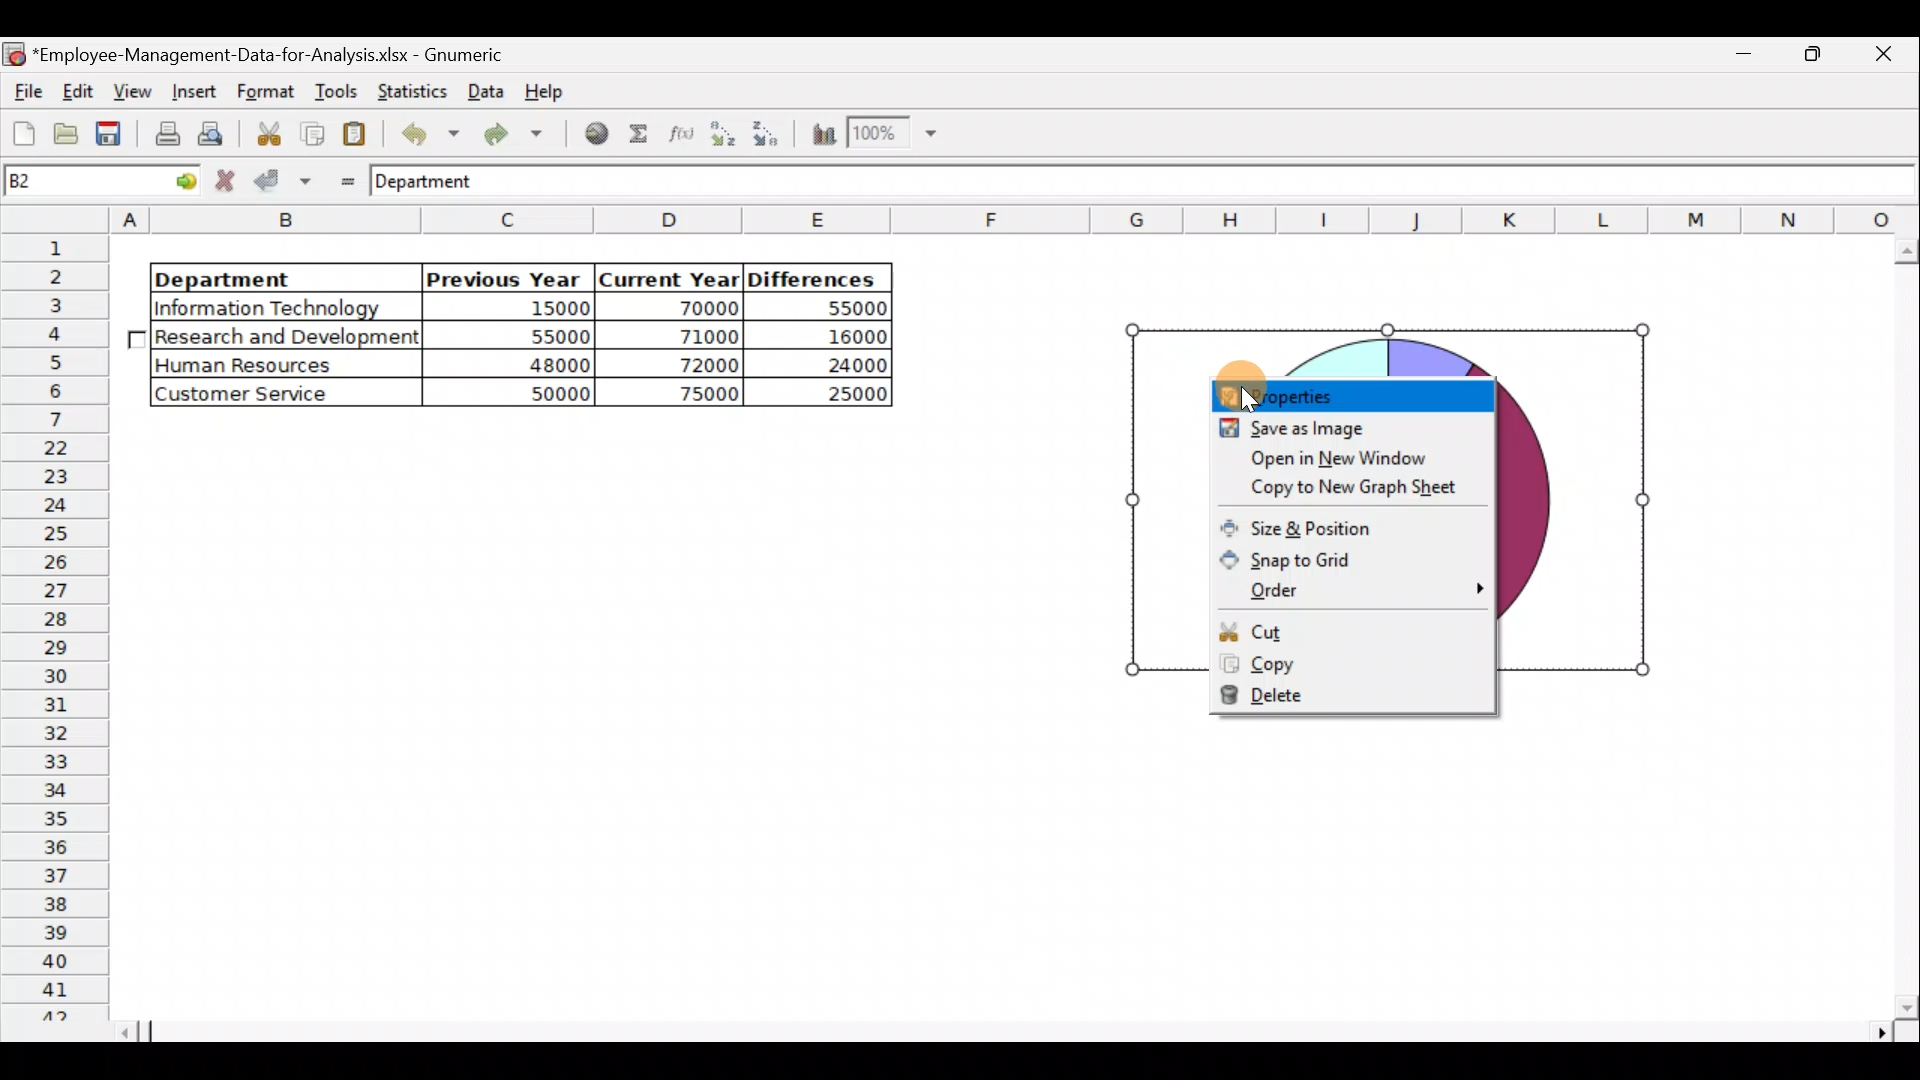 This screenshot has width=1920, height=1080. I want to click on Columns, so click(1016, 219).